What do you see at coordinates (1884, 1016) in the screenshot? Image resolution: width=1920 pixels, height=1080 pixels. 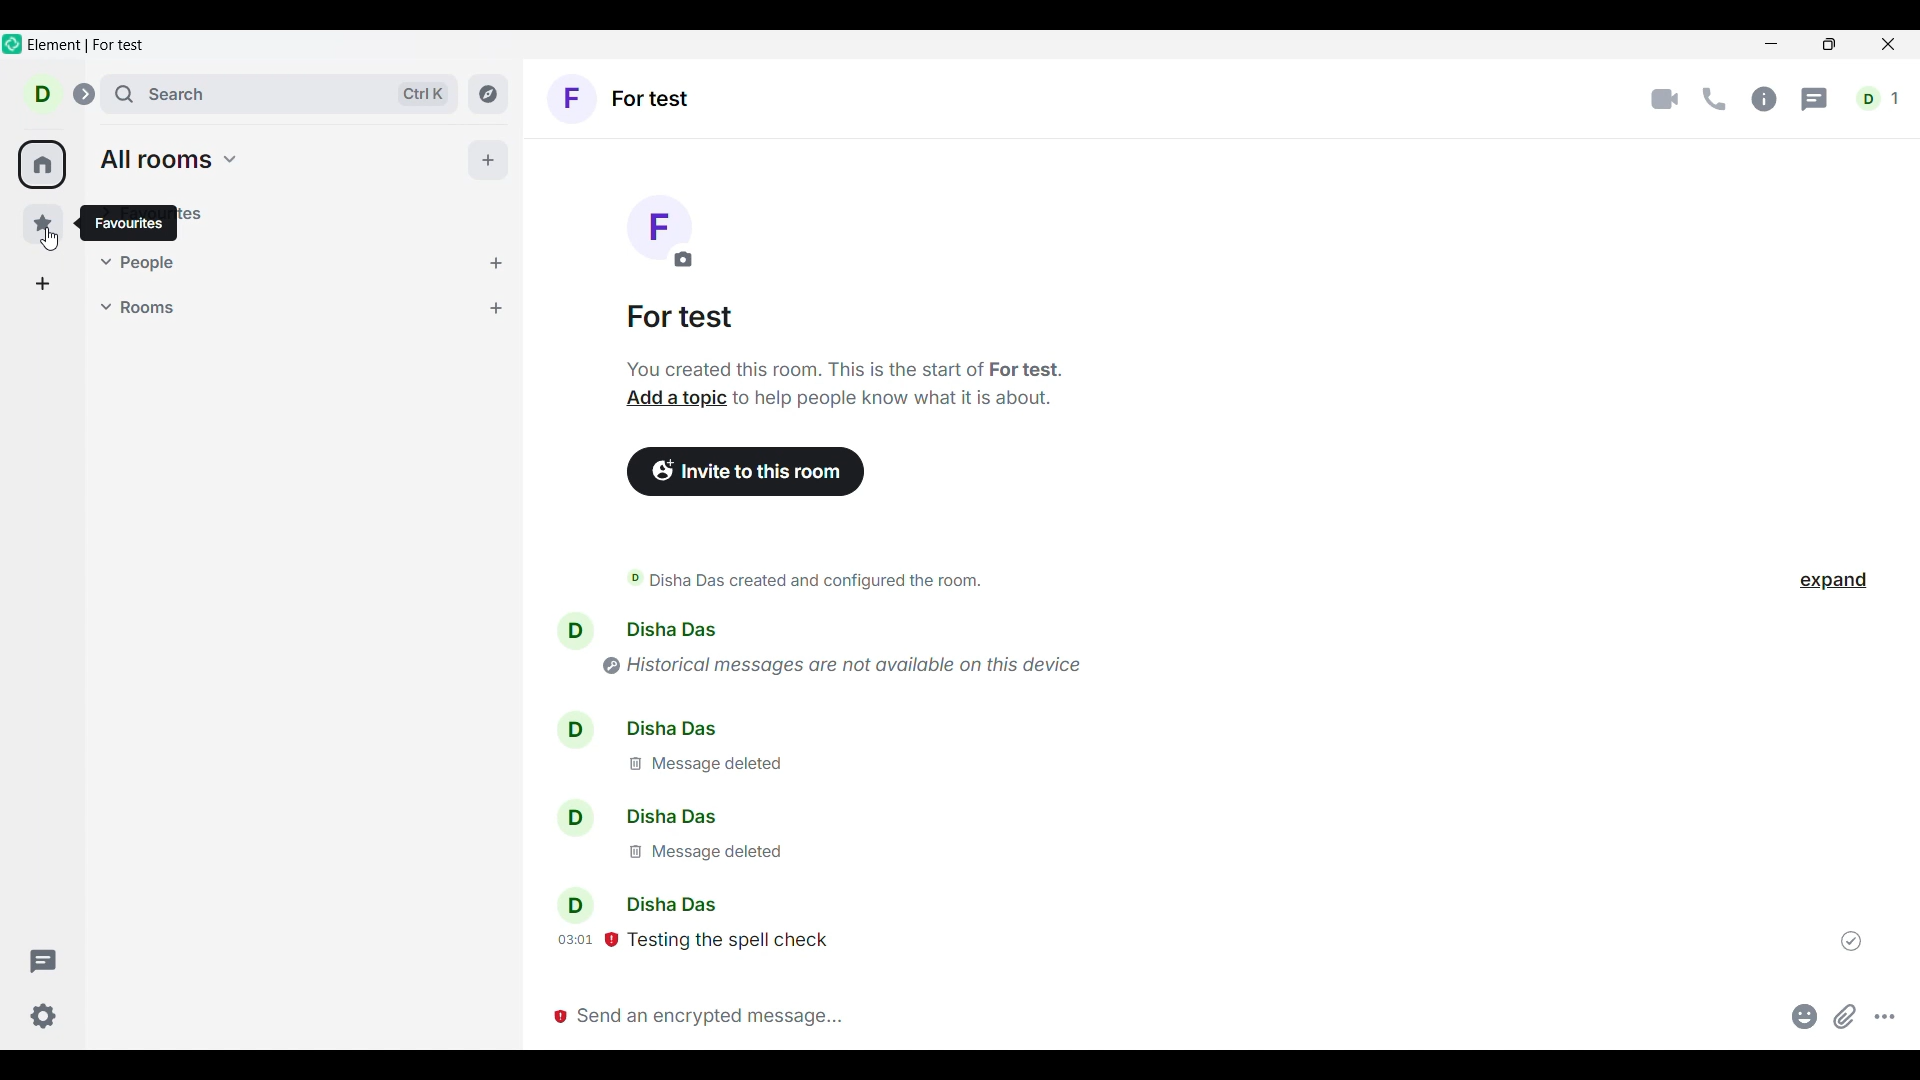 I see `More options` at bounding box center [1884, 1016].